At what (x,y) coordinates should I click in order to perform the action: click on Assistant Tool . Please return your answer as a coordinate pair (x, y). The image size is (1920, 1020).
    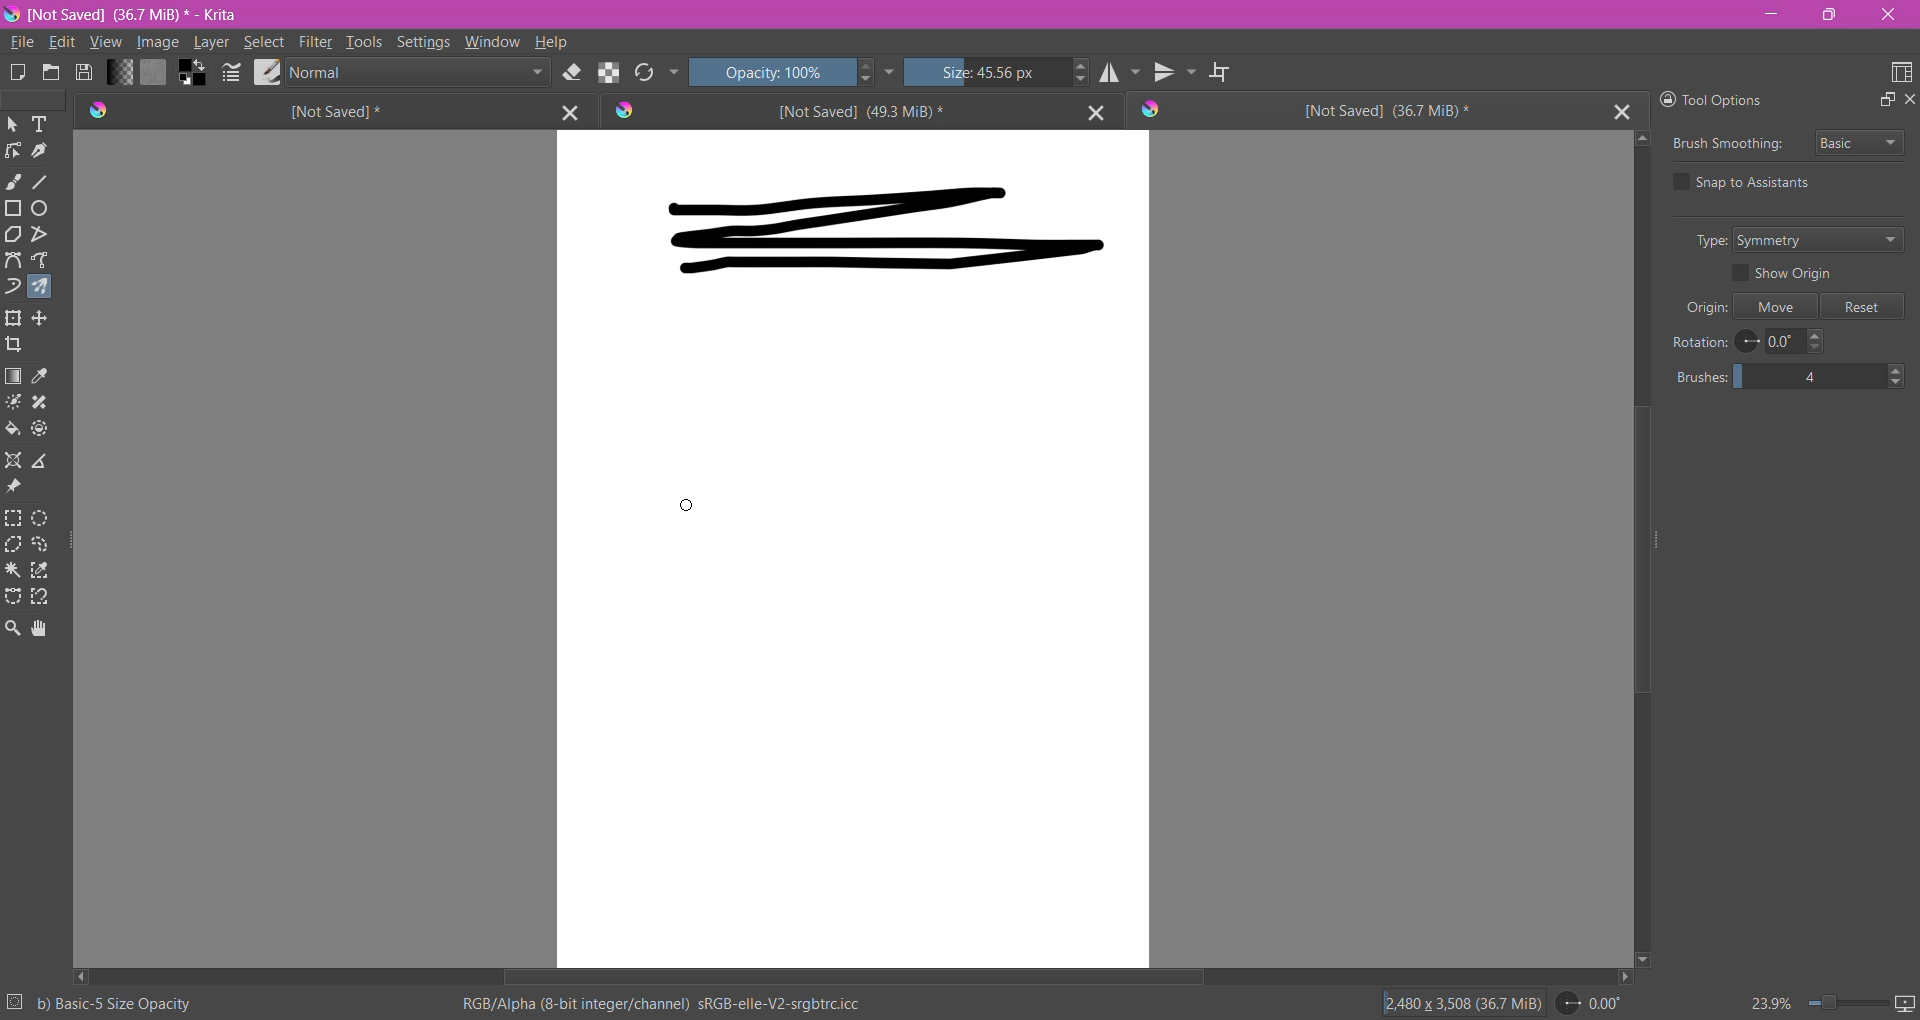
    Looking at the image, I should click on (14, 460).